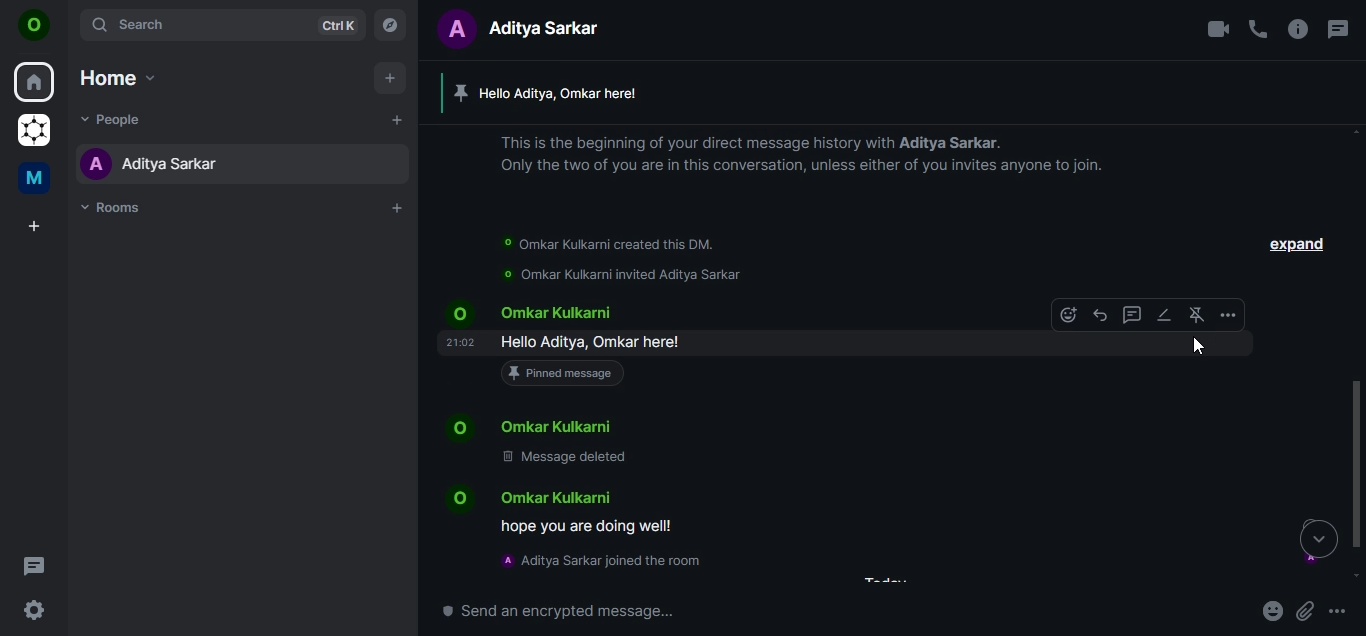  I want to click on start a chat, so click(398, 121).